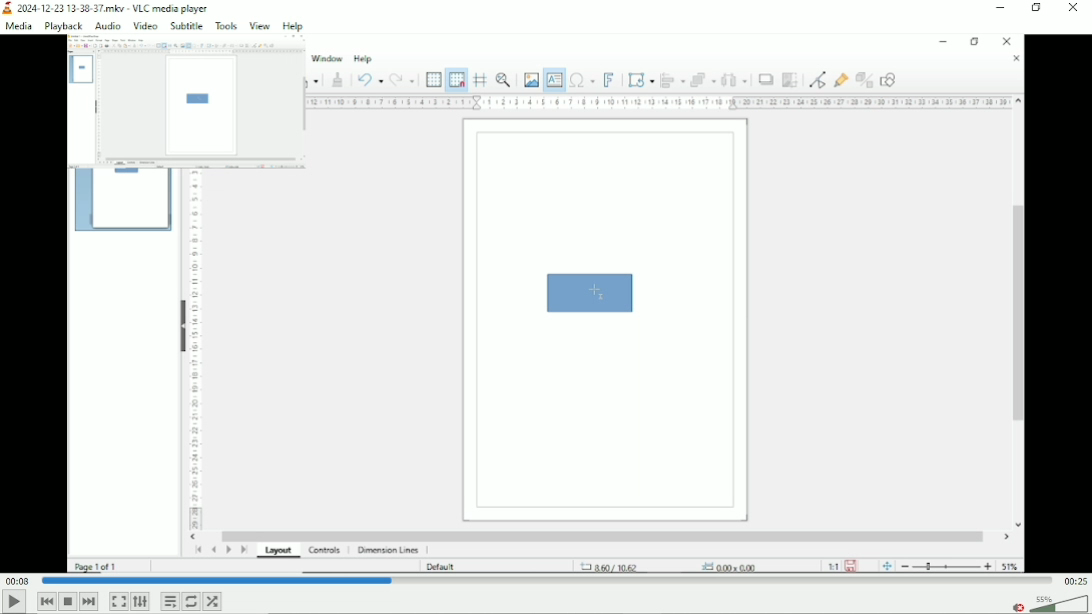 Image resolution: width=1092 pixels, height=614 pixels. What do you see at coordinates (192, 601) in the screenshot?
I see `Toggle between loop all, loop one and no loop` at bounding box center [192, 601].